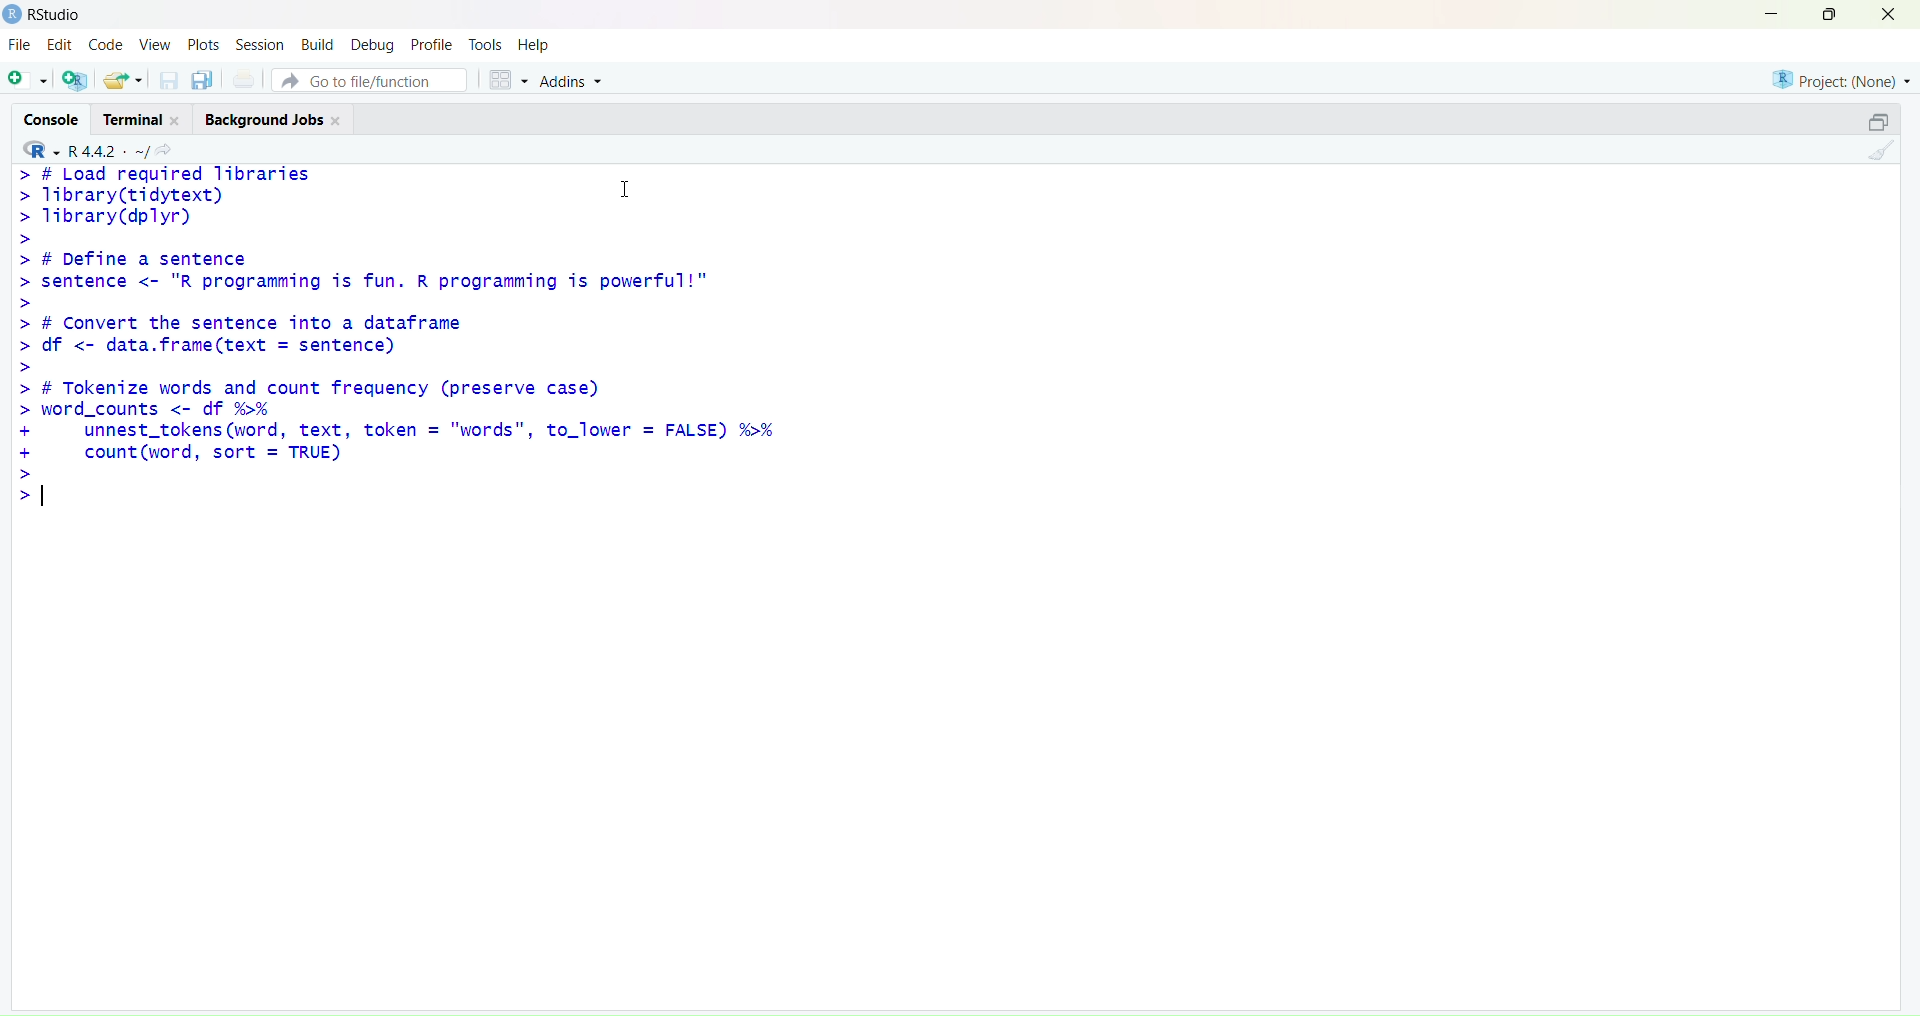 The image size is (1920, 1016). Describe the element at coordinates (535, 47) in the screenshot. I see `help` at that location.